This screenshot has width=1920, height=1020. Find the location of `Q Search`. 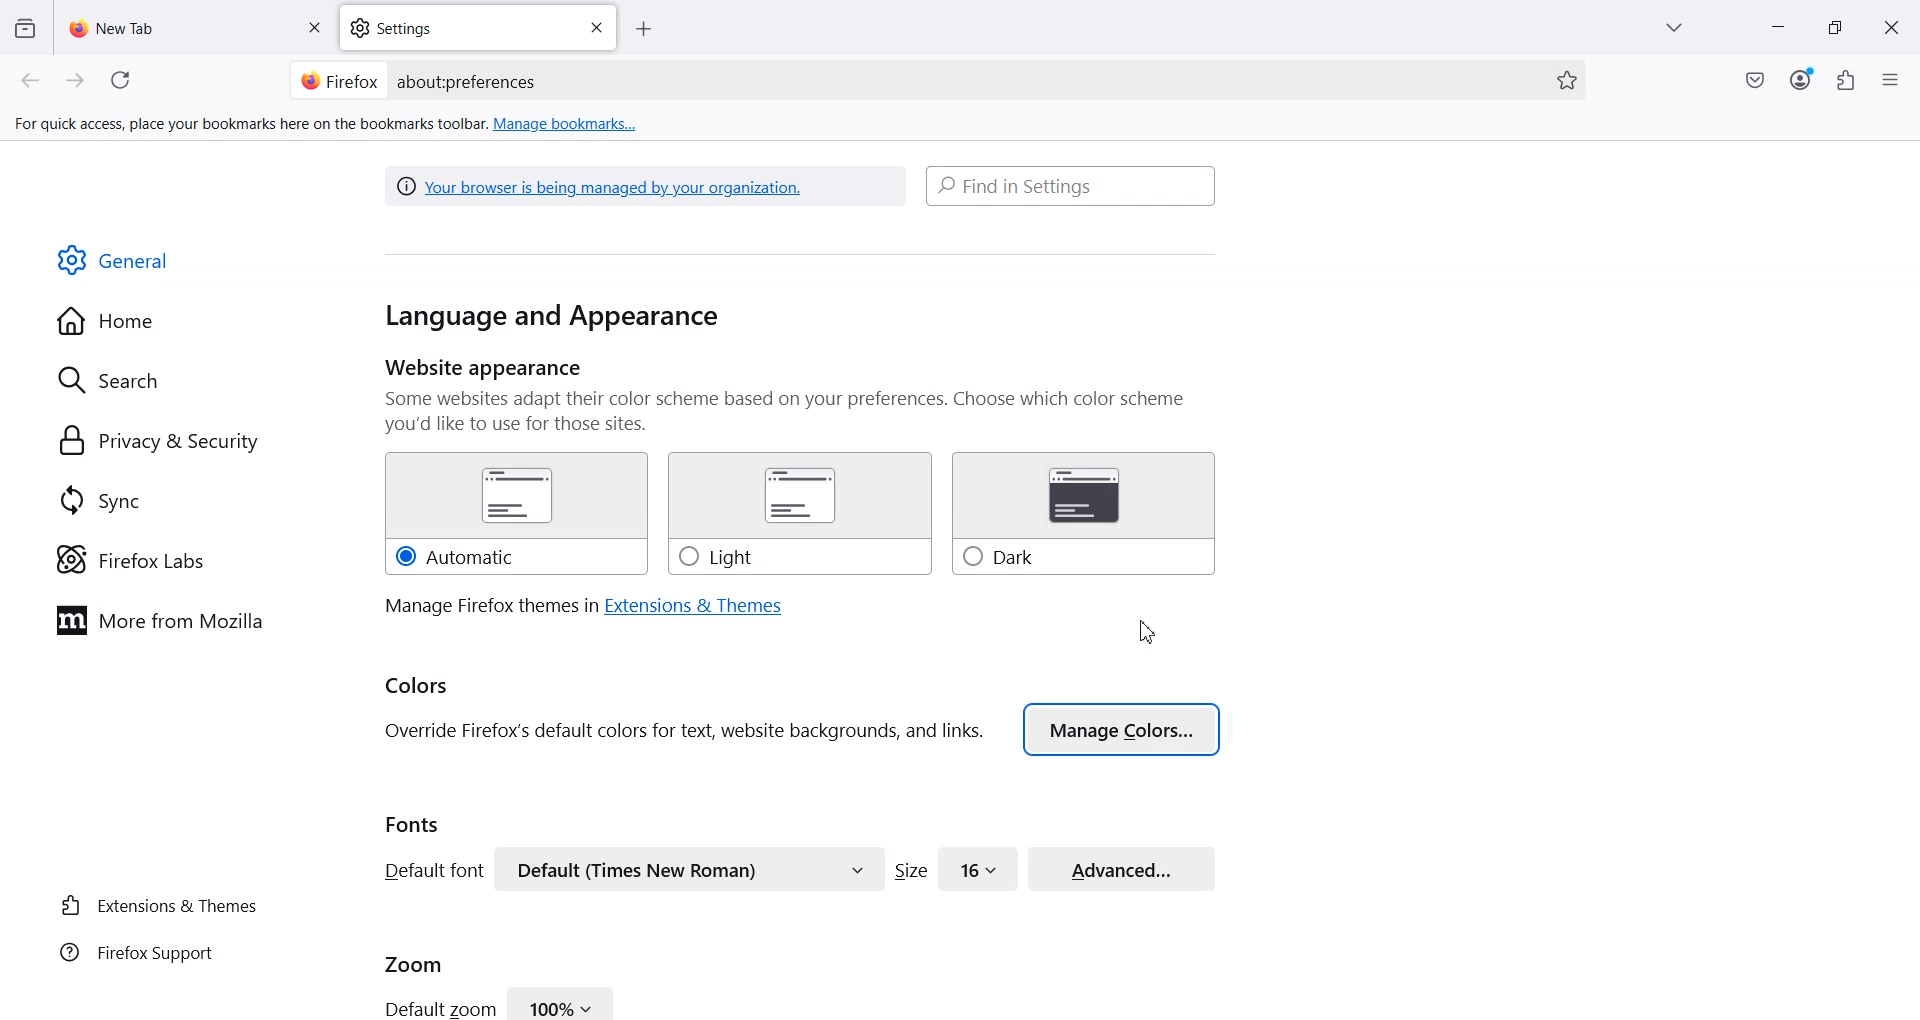

Q Search is located at coordinates (118, 379).